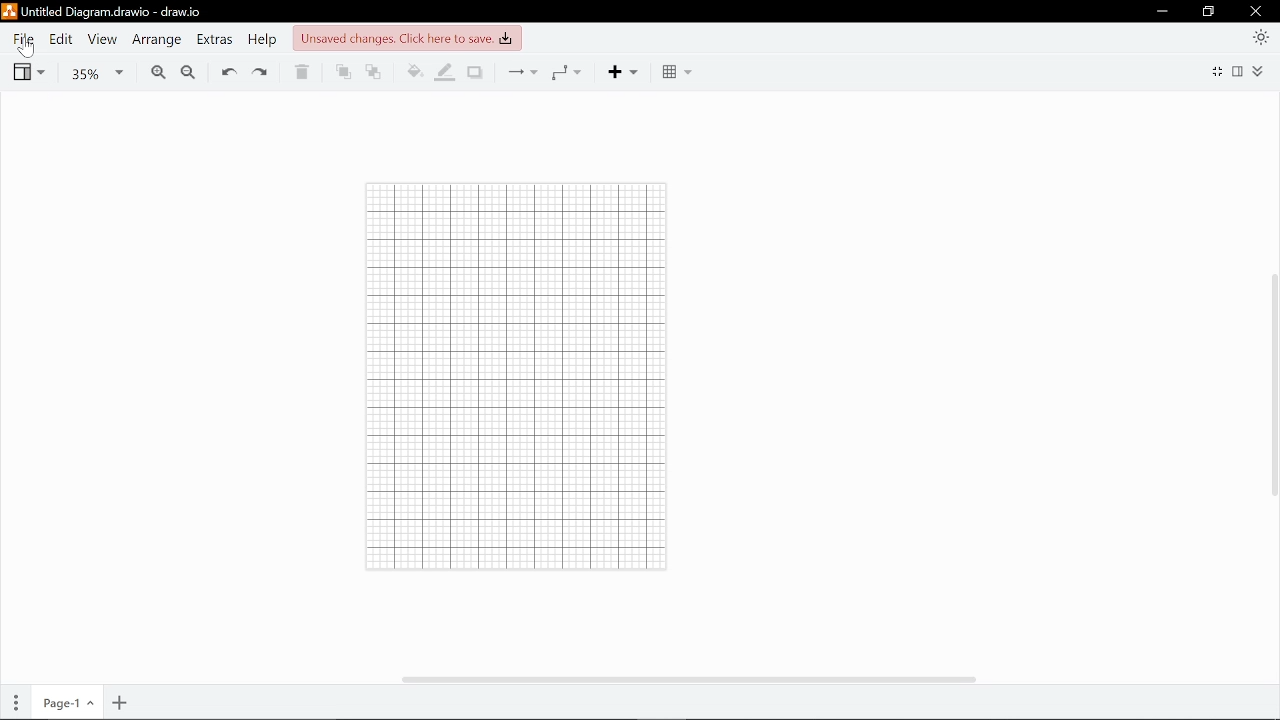  Describe the element at coordinates (407, 39) in the screenshot. I see `Unsaved changes. Click here to save. ` at that location.